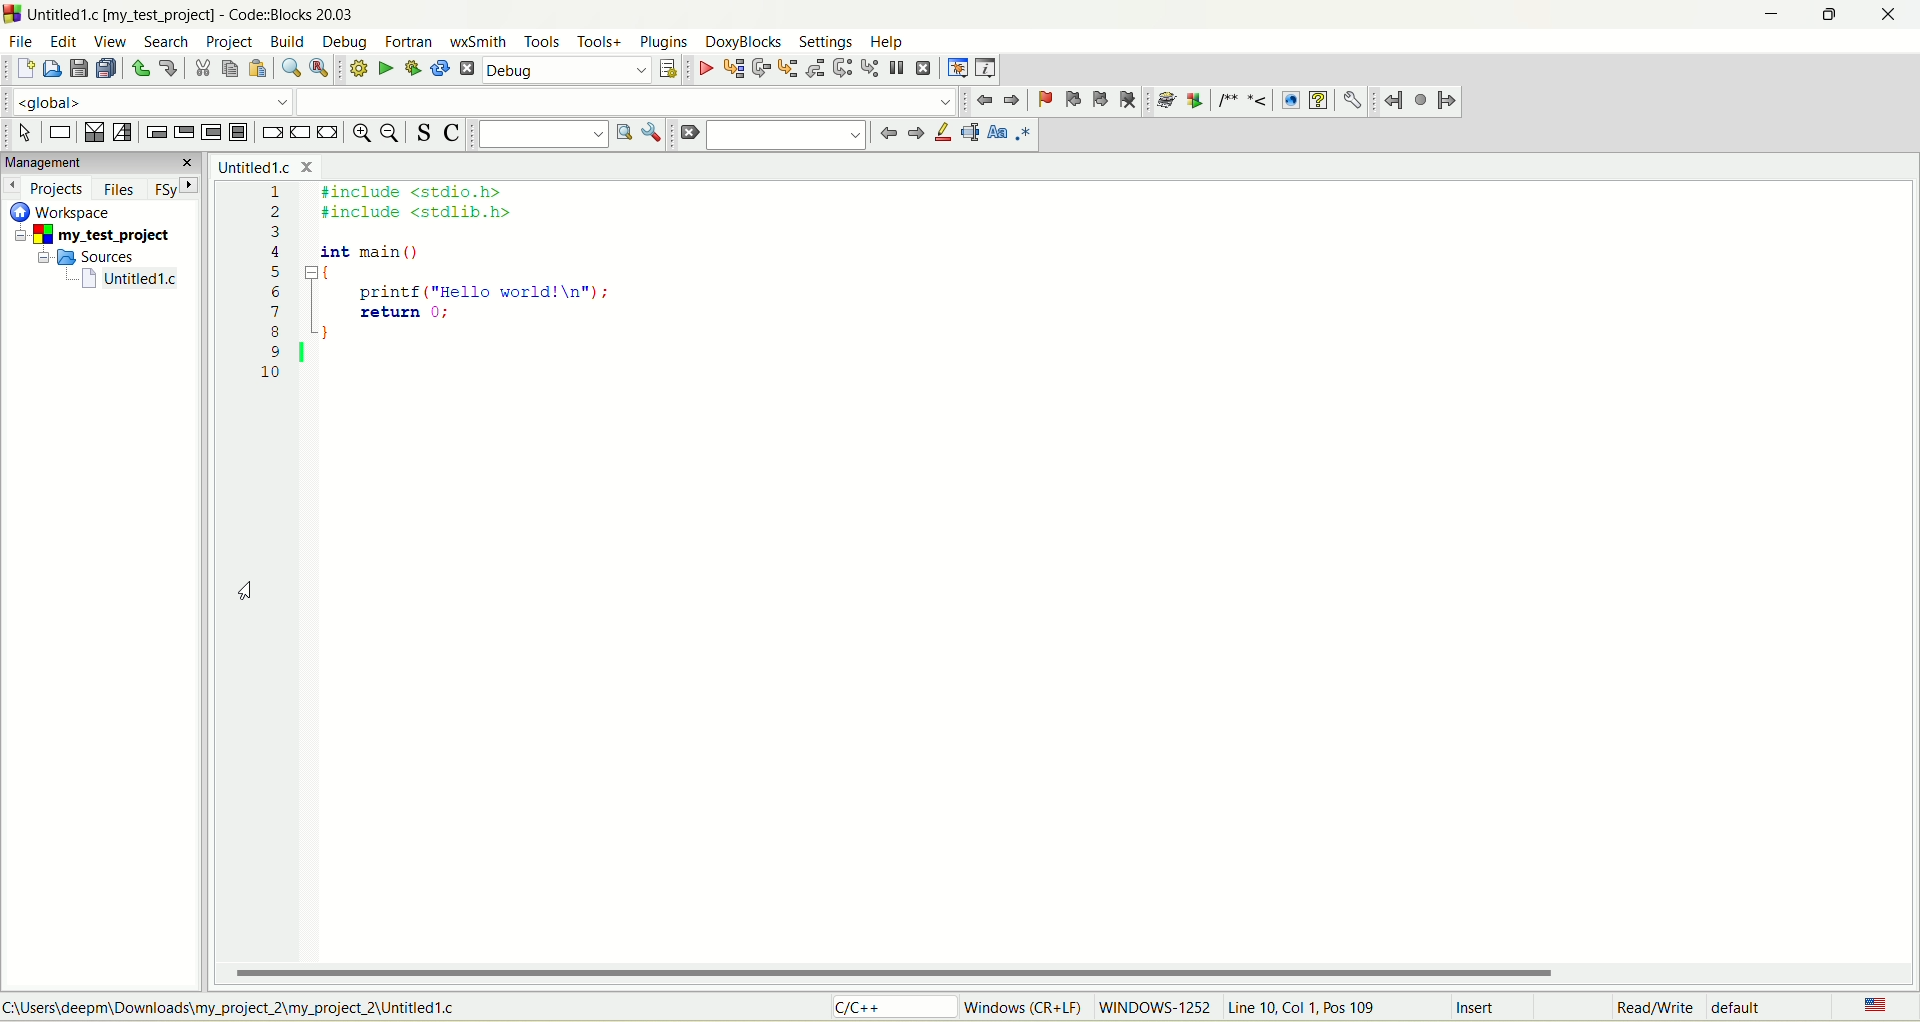 The height and width of the screenshot is (1022, 1920). Describe the element at coordinates (64, 213) in the screenshot. I see `workspaces` at that location.